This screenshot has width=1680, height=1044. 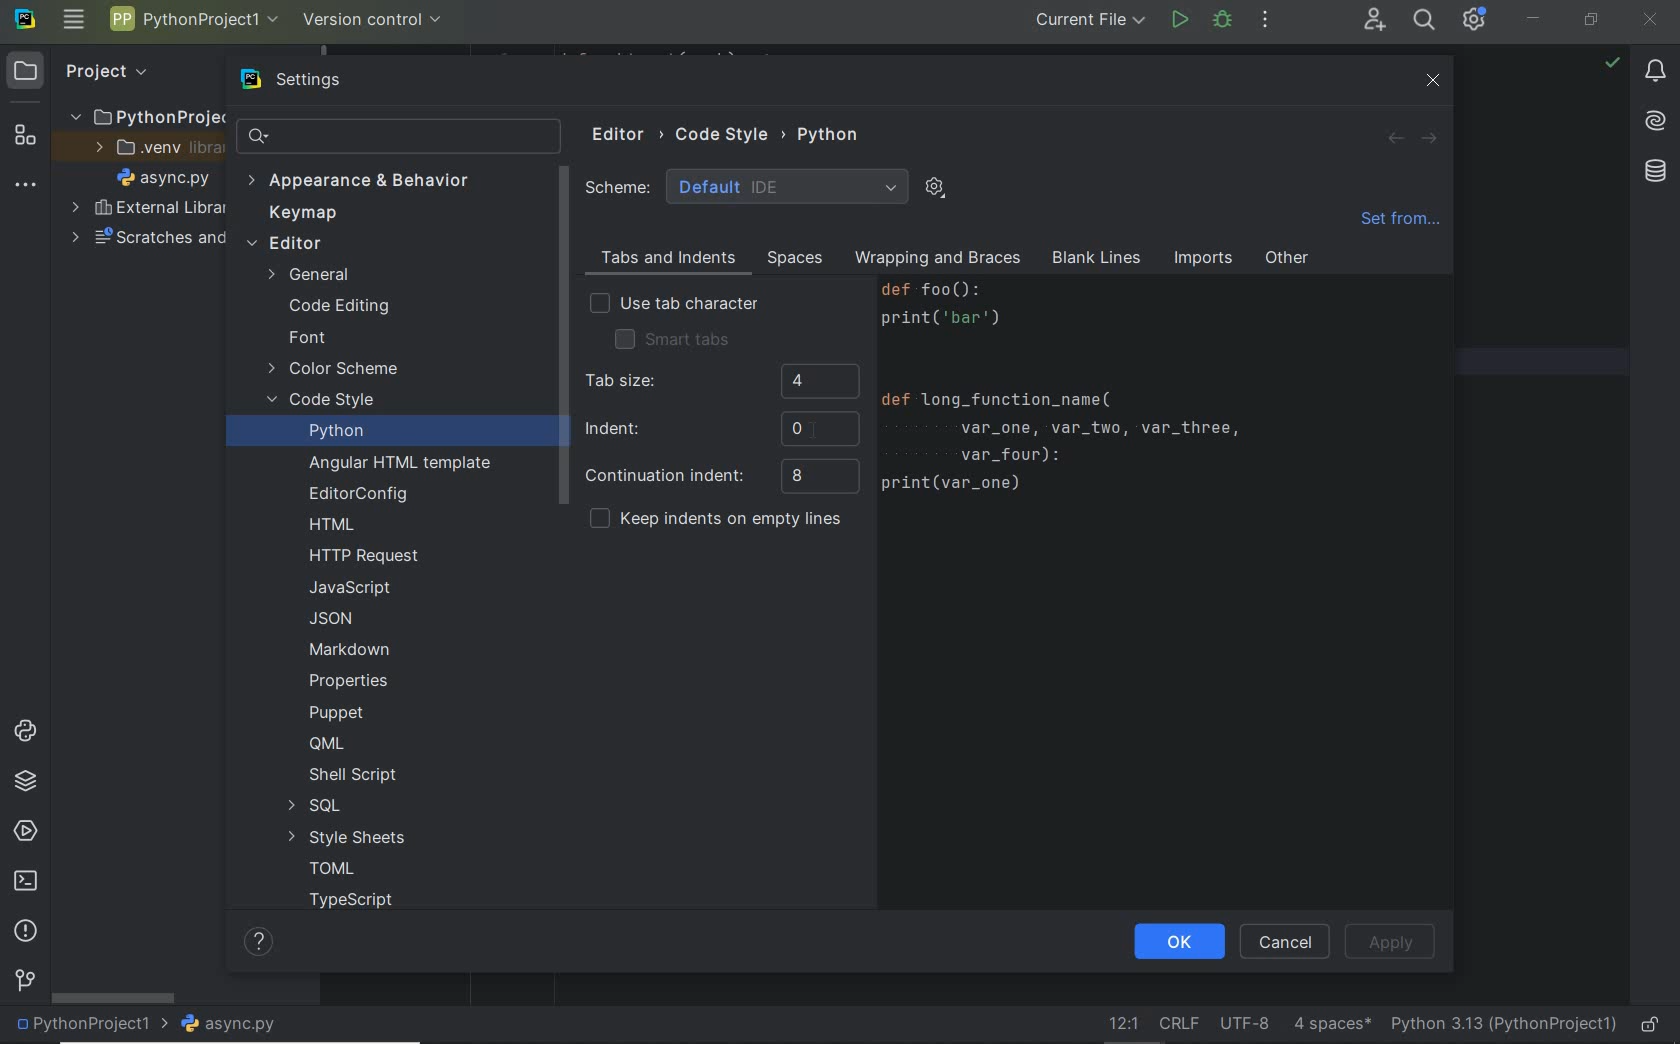 I want to click on MARKDOWN, so click(x=349, y=649).